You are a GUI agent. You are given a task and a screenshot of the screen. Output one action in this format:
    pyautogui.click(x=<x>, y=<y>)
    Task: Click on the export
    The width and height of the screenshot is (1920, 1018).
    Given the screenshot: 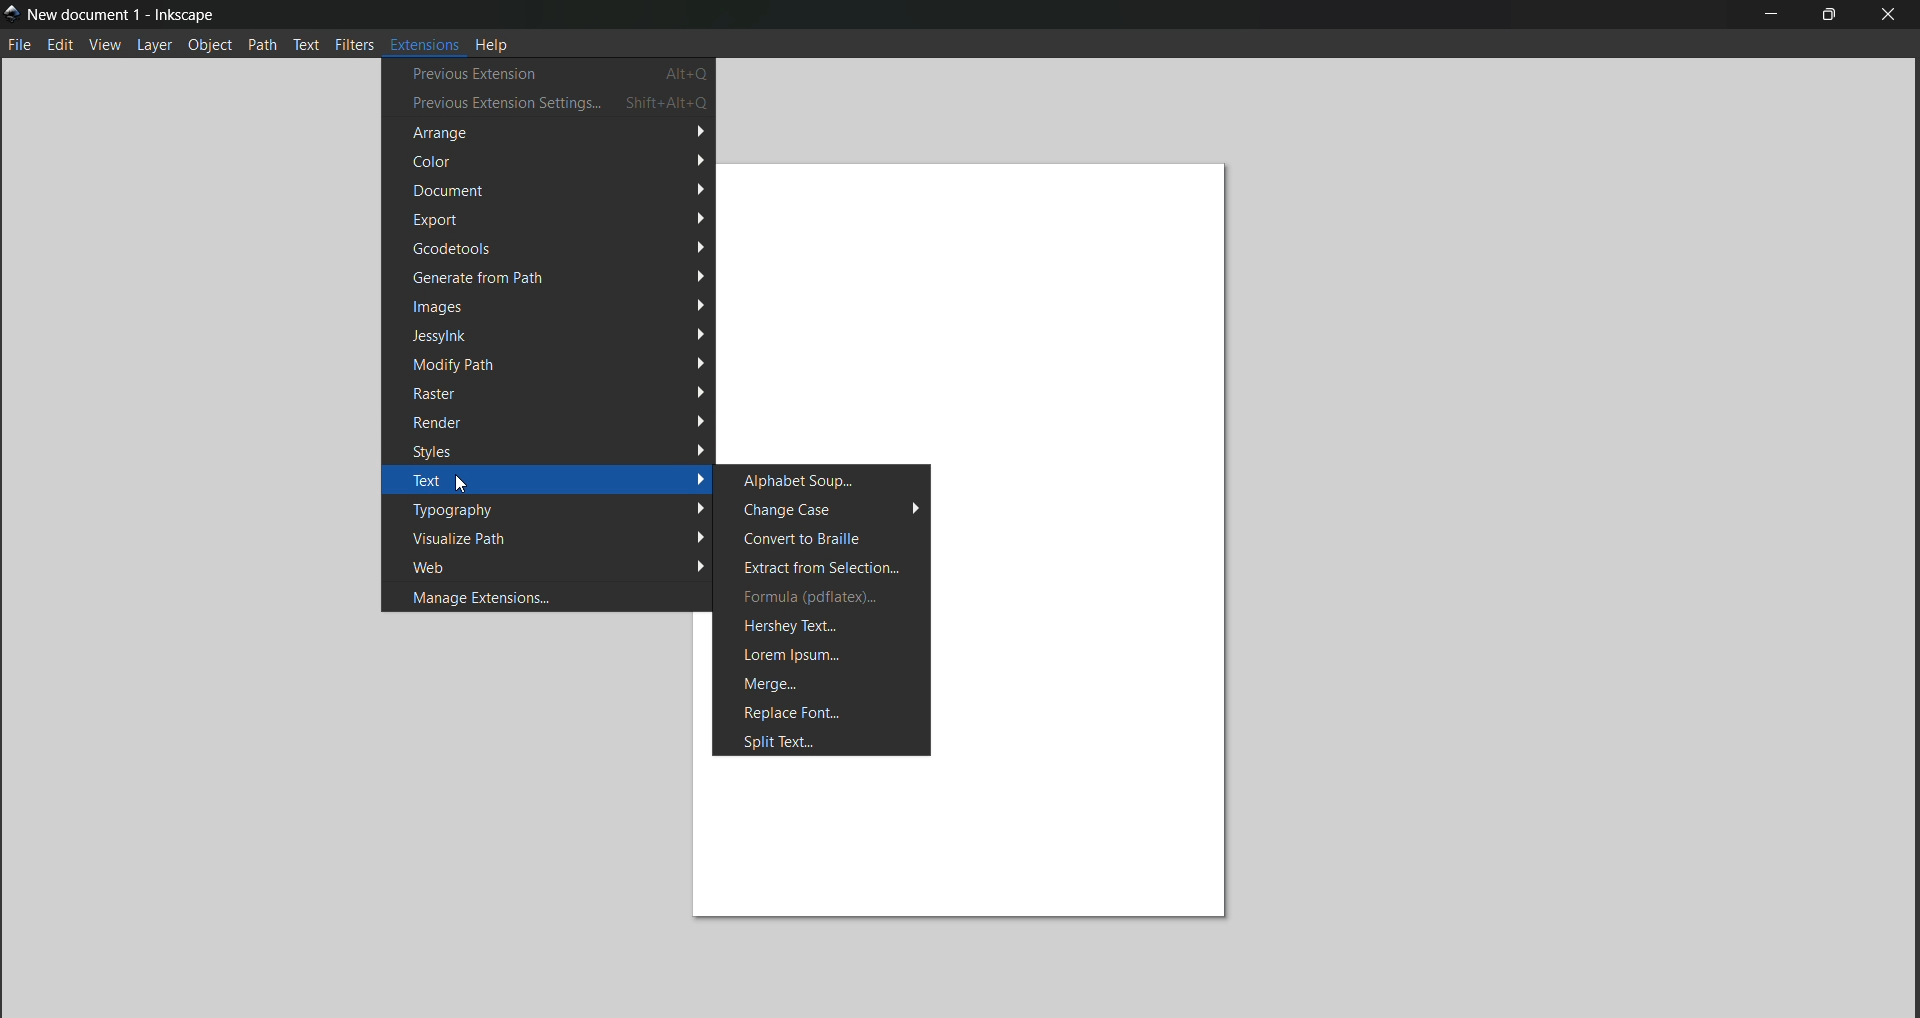 What is the action you would take?
    pyautogui.click(x=557, y=219)
    